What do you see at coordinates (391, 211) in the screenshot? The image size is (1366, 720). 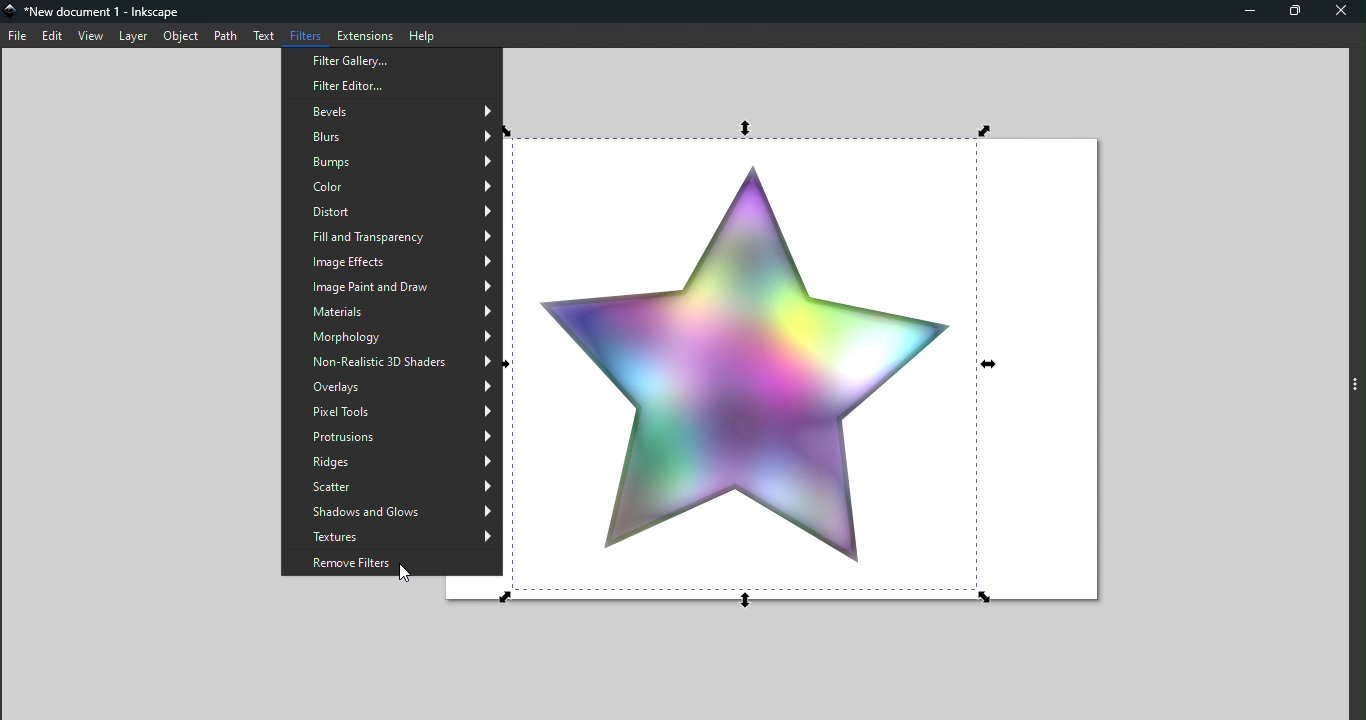 I see `Distort` at bounding box center [391, 211].